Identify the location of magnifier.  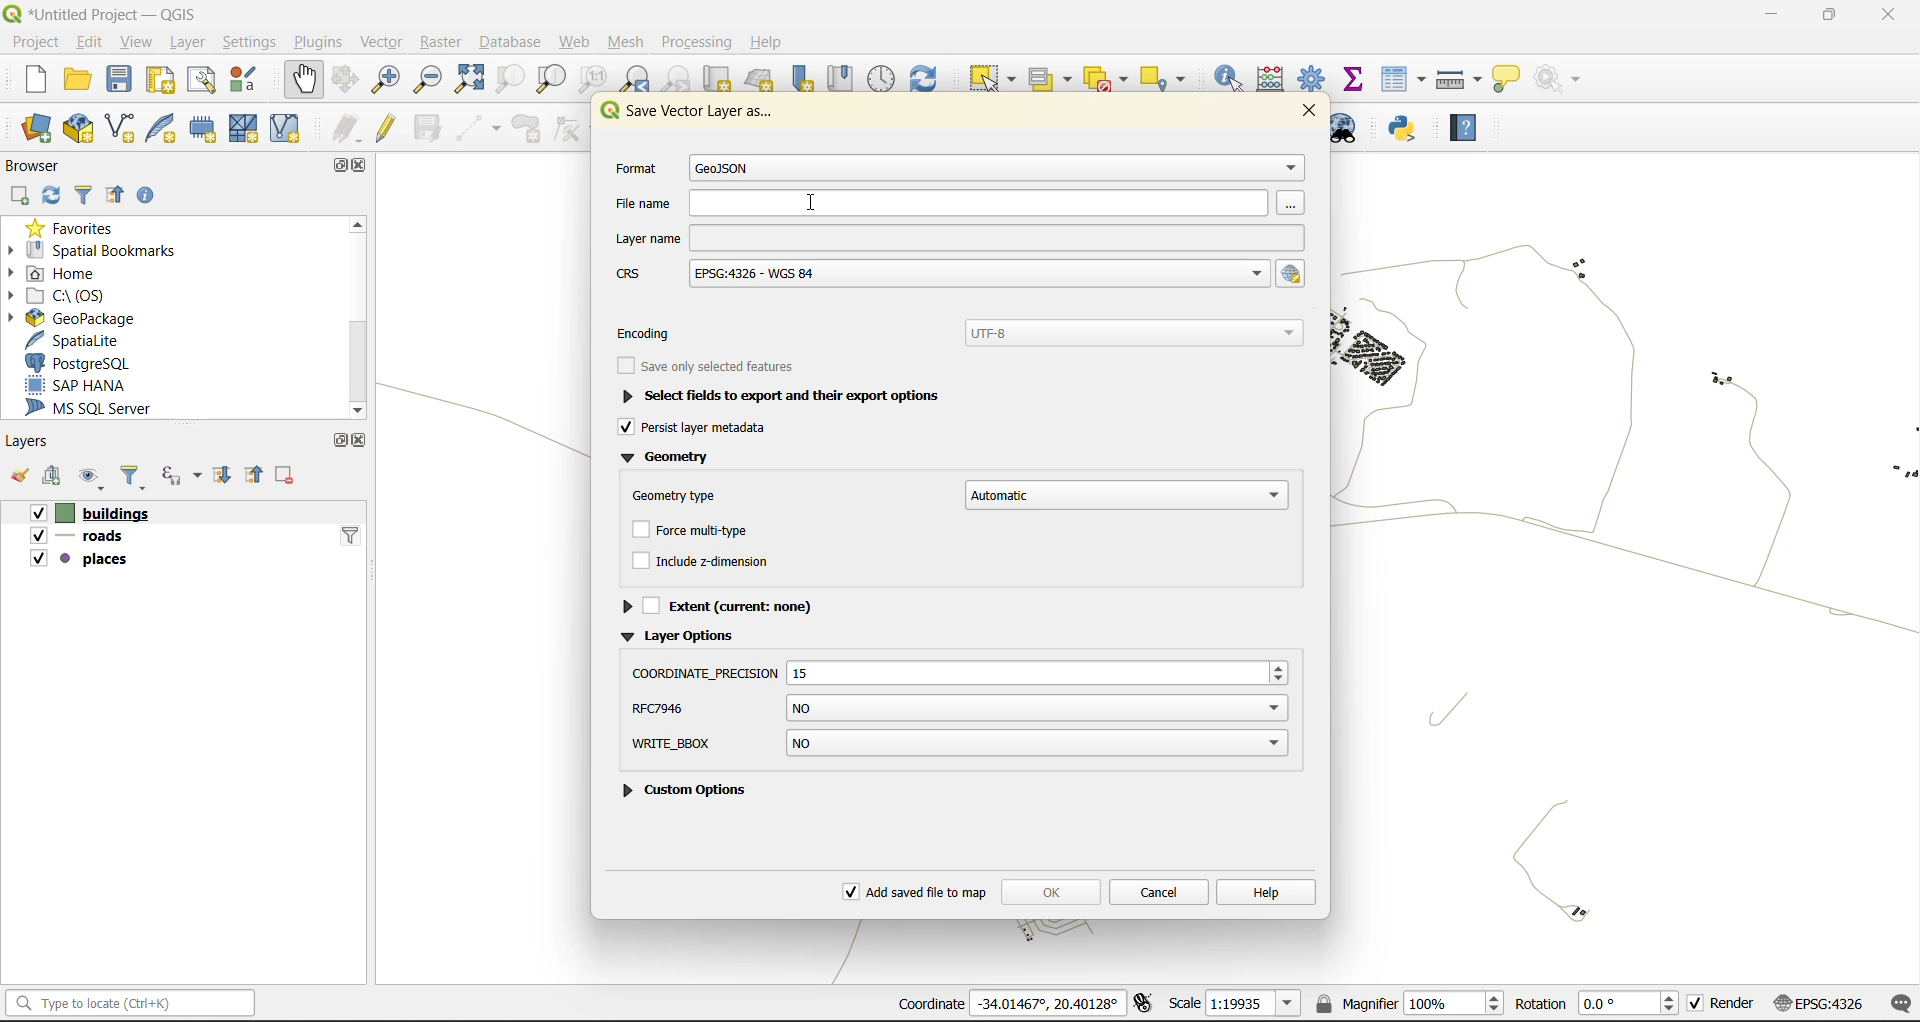
(1408, 1005).